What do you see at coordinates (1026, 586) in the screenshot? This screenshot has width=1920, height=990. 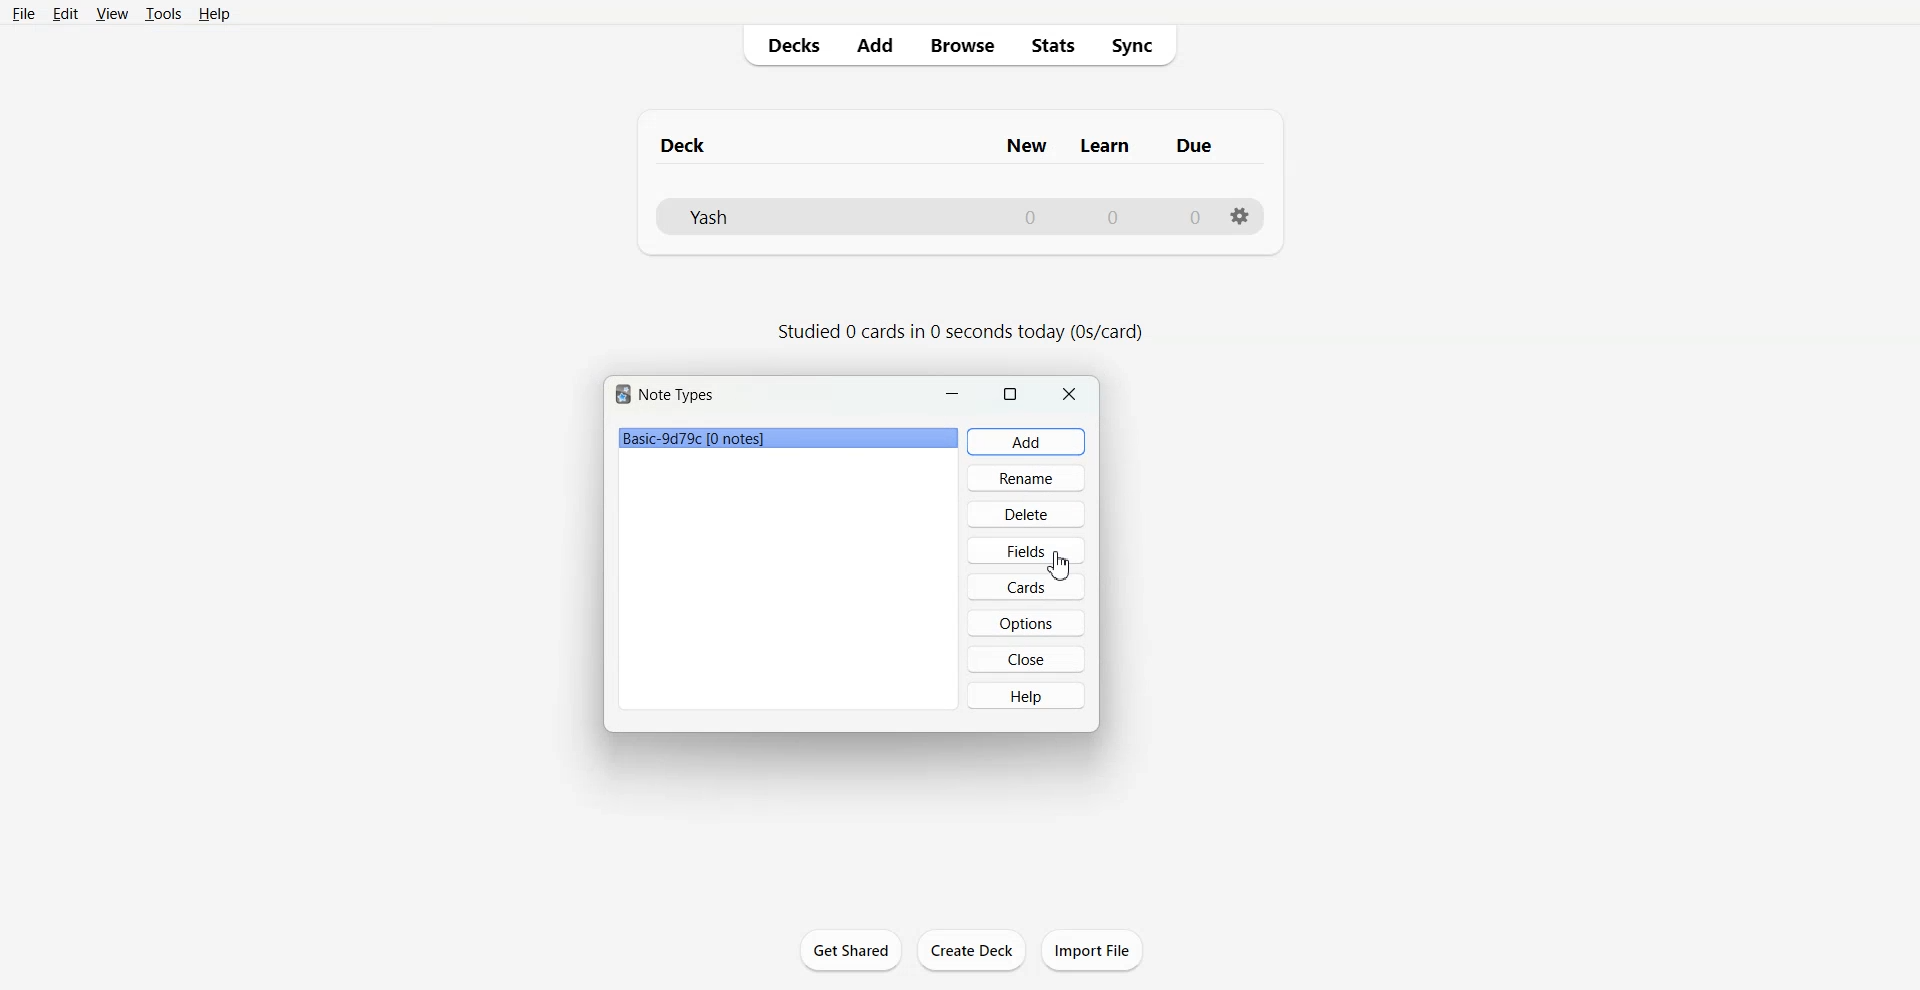 I see `Cards` at bounding box center [1026, 586].